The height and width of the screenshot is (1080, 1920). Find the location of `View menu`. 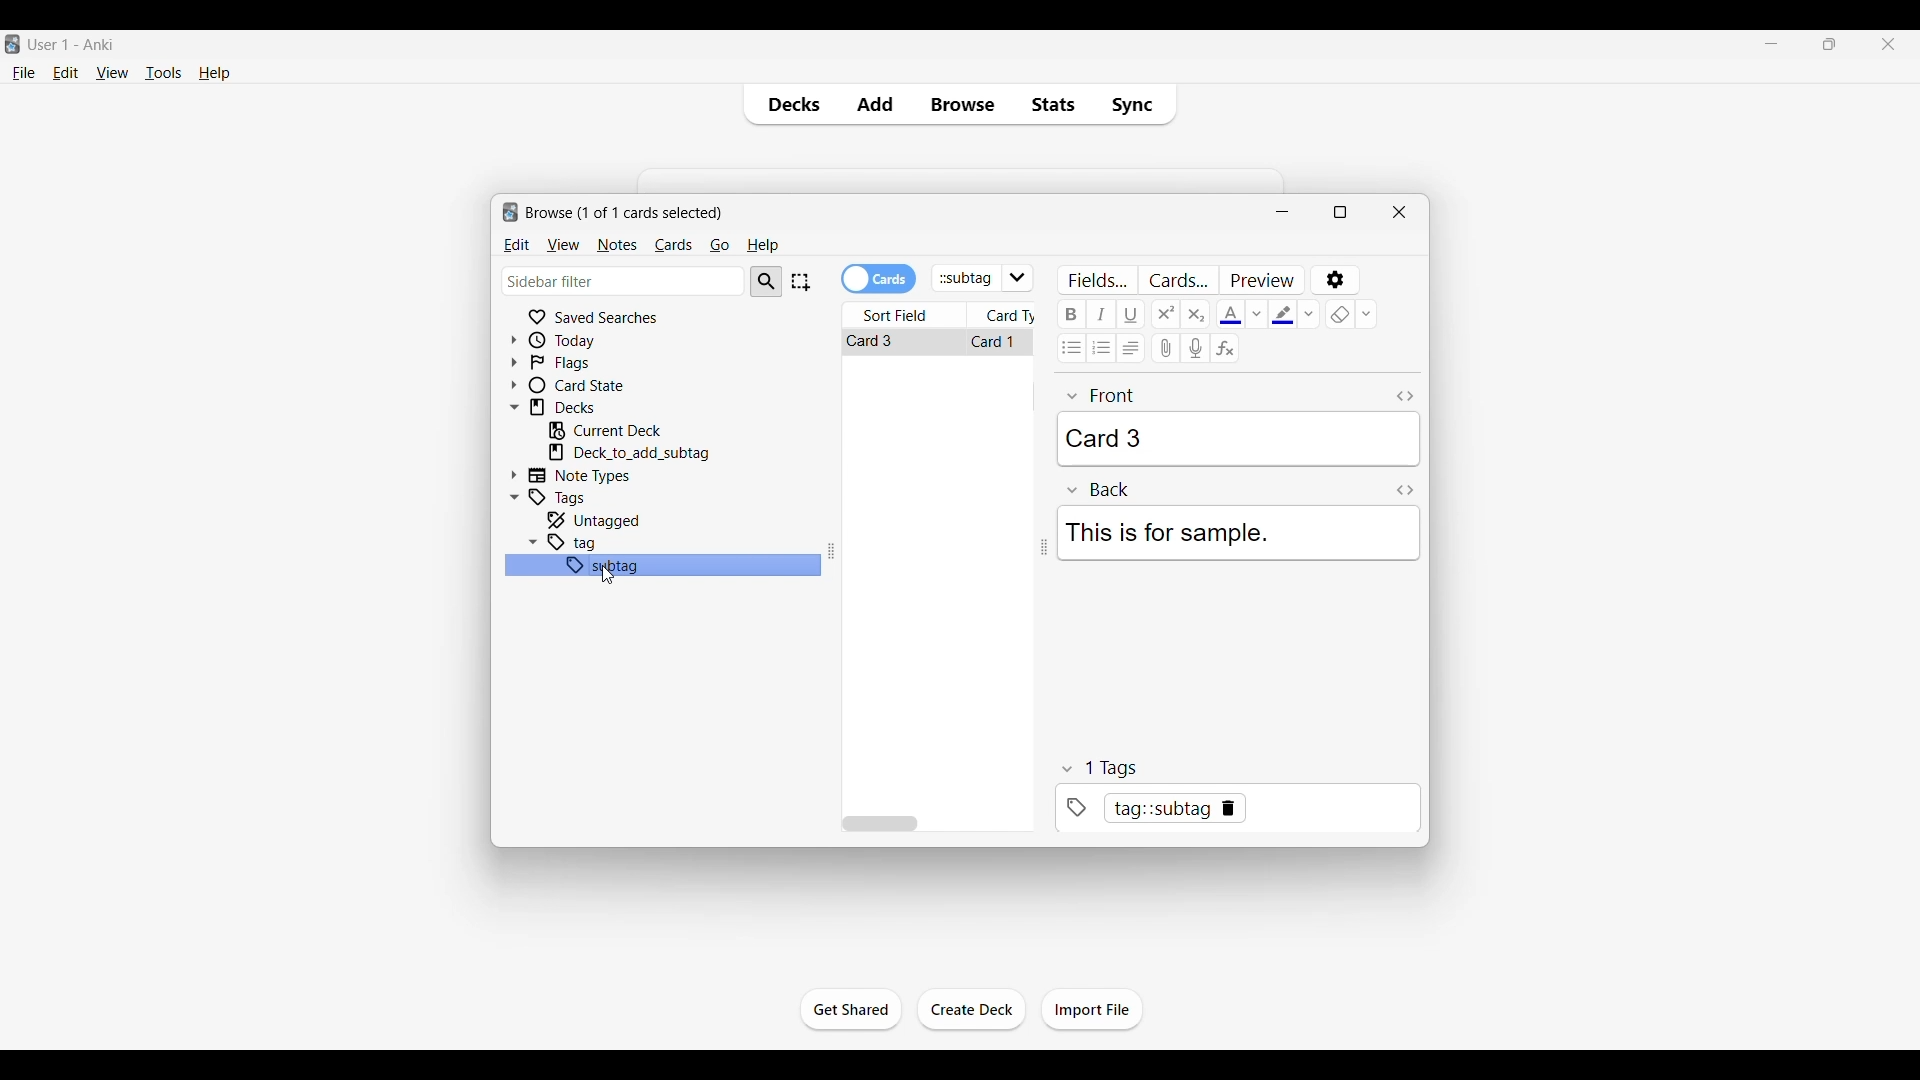

View menu is located at coordinates (563, 246).